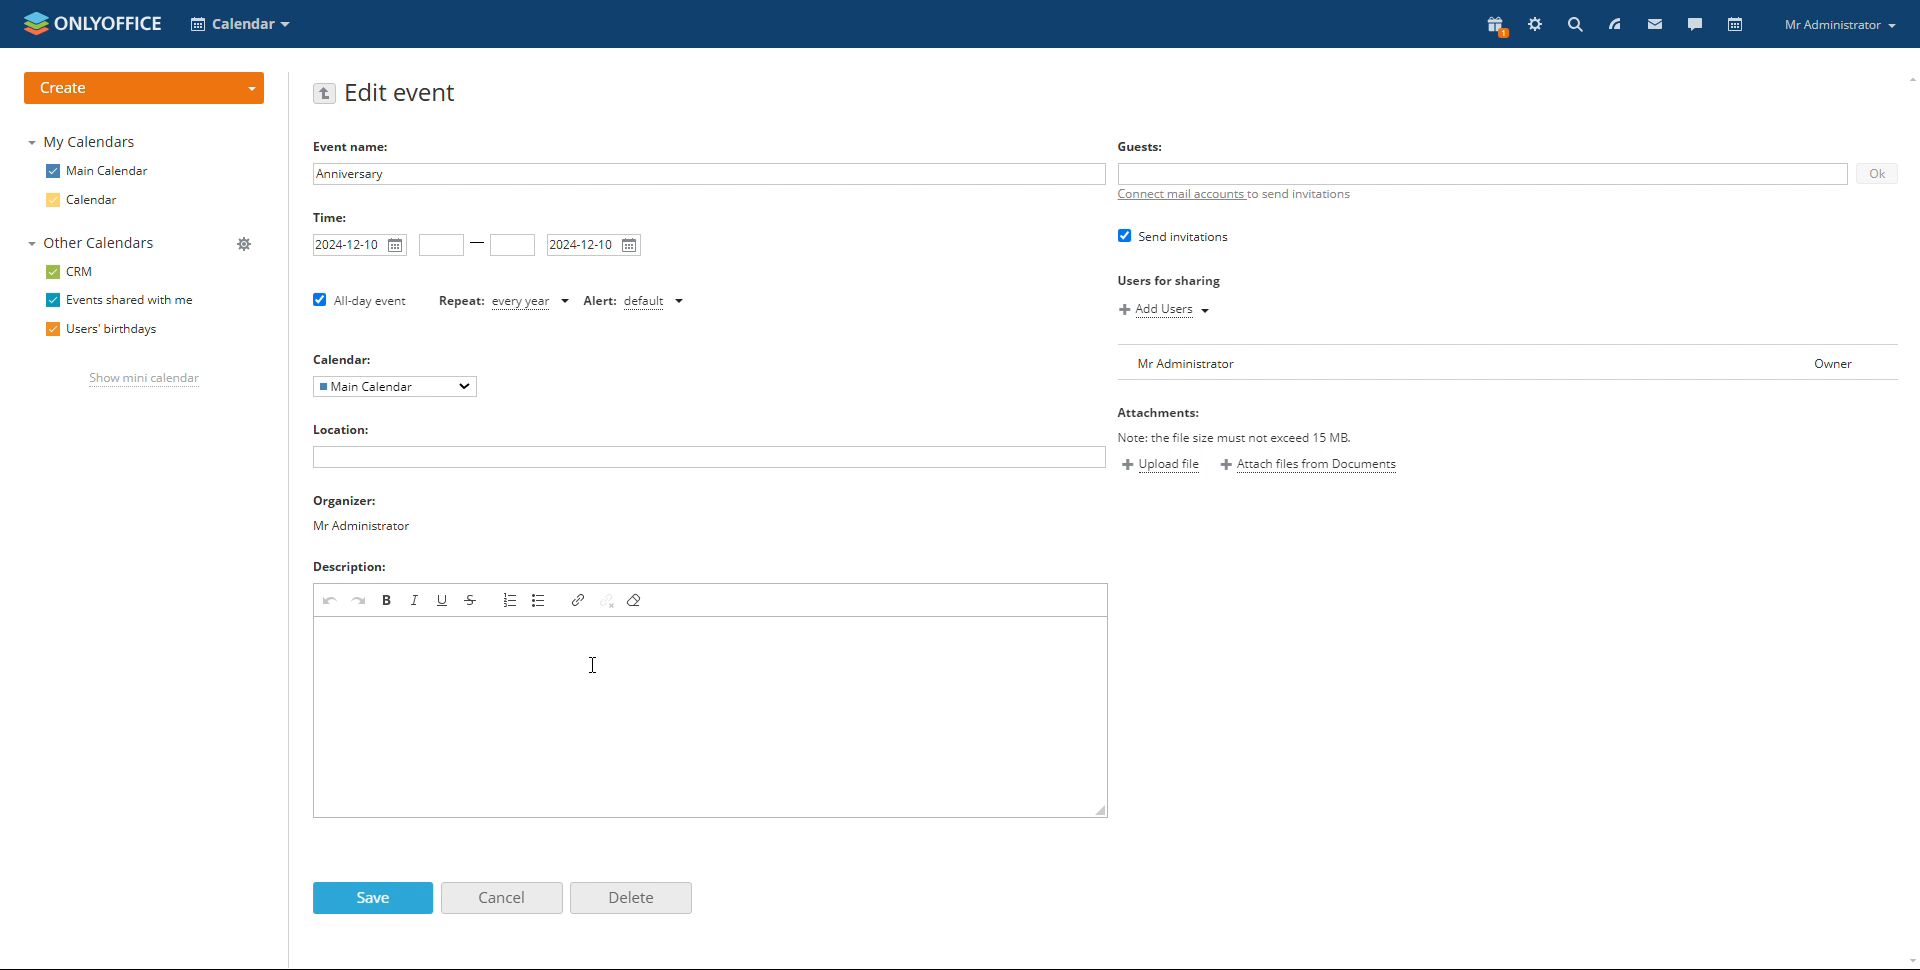 This screenshot has width=1920, height=970. Describe the element at coordinates (1655, 24) in the screenshot. I see `mail` at that location.